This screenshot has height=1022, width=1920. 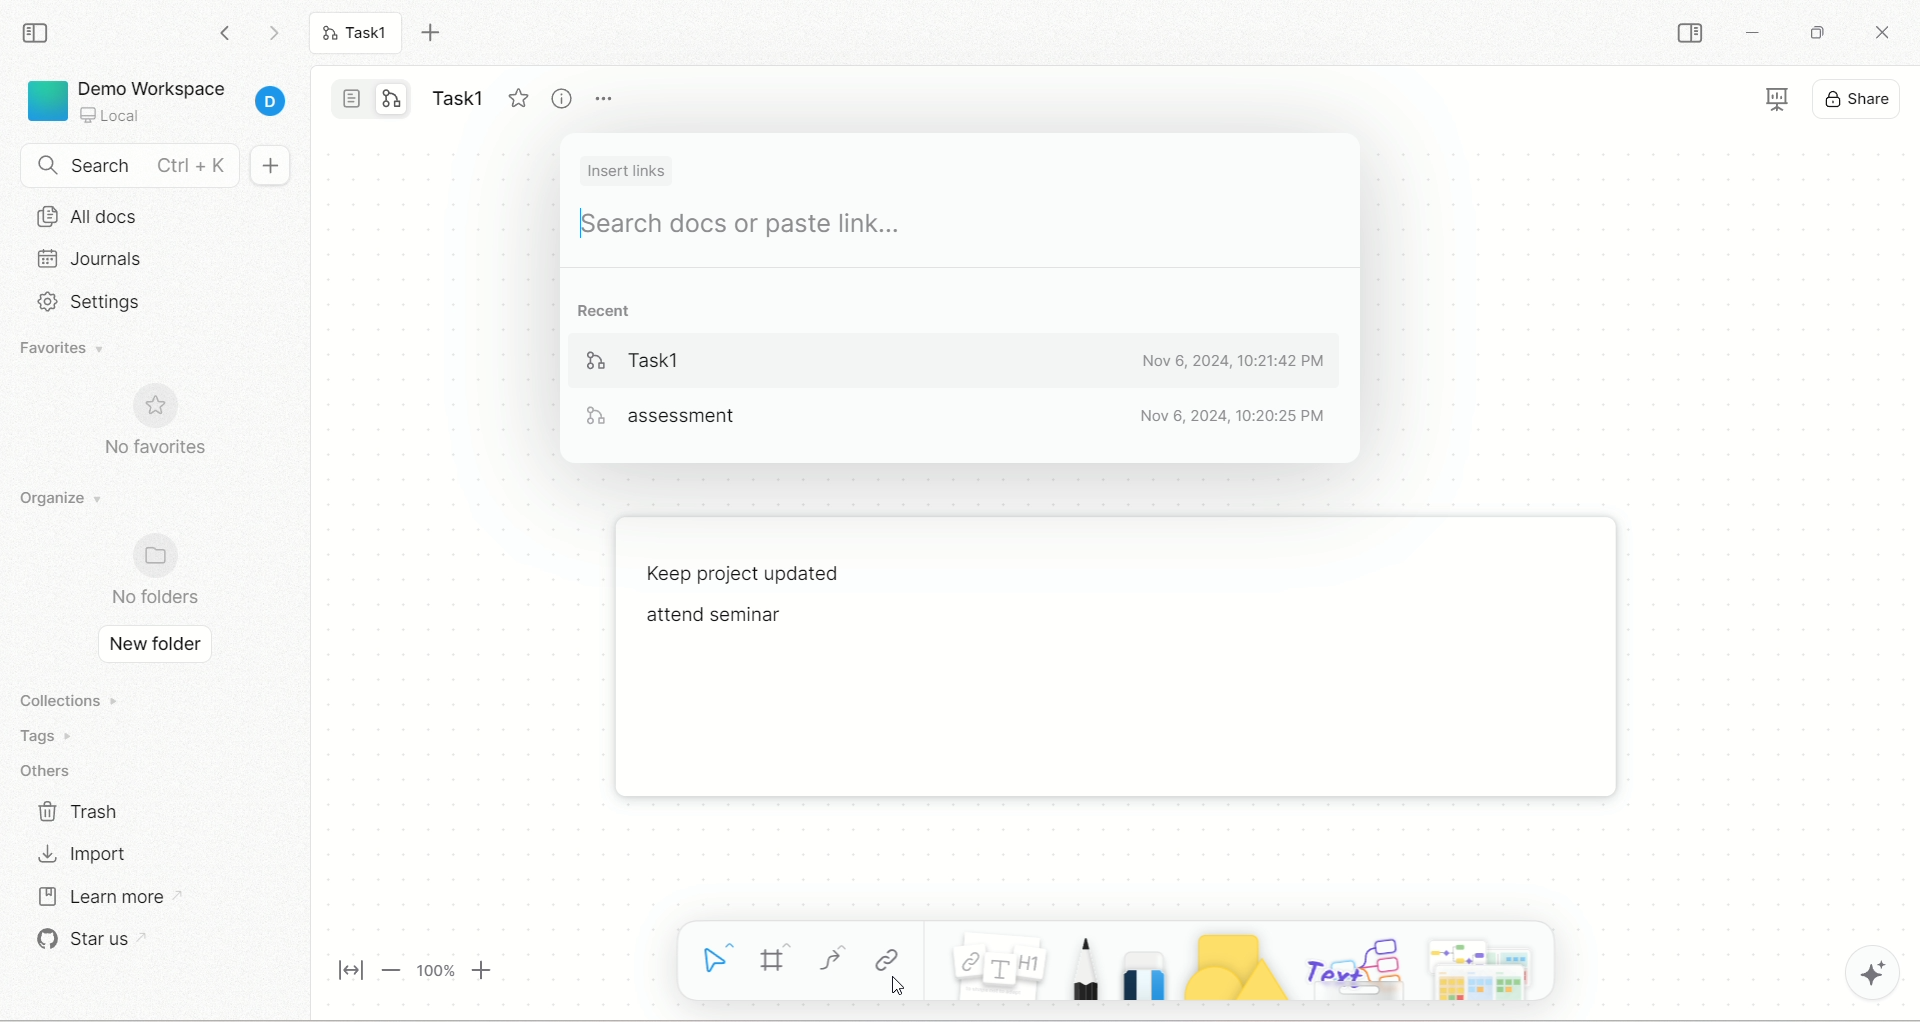 I want to click on curve, so click(x=831, y=958).